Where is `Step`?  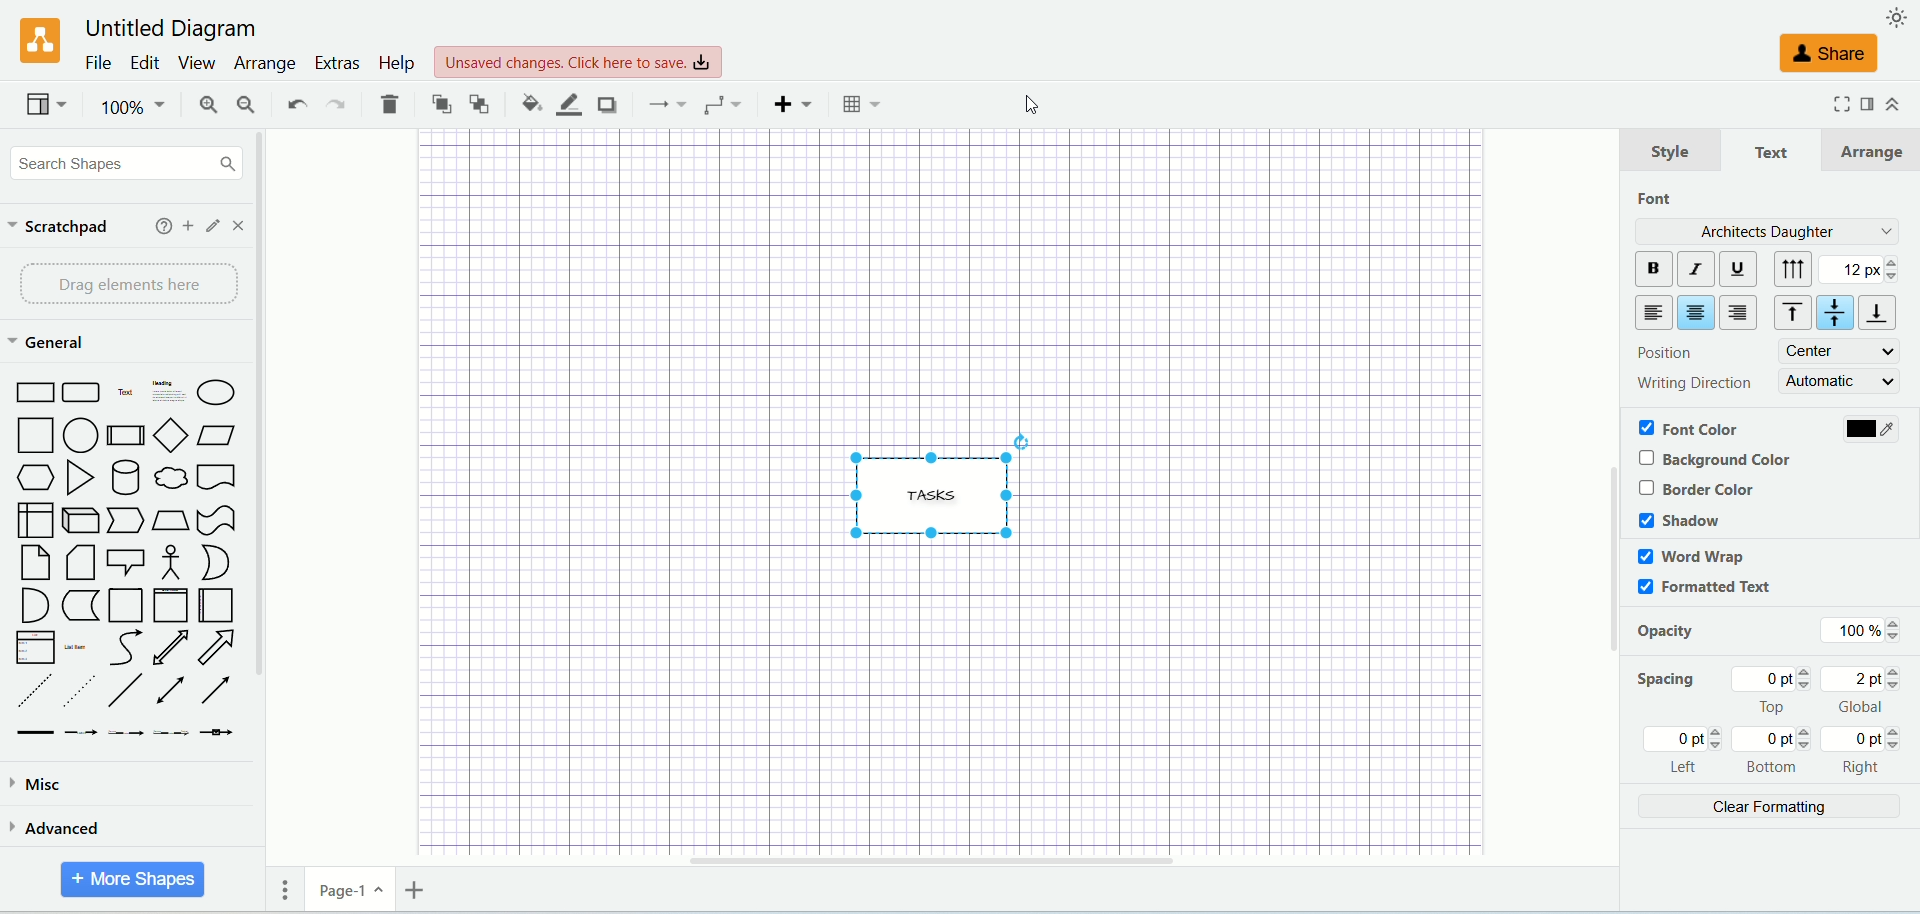
Step is located at coordinates (125, 521).